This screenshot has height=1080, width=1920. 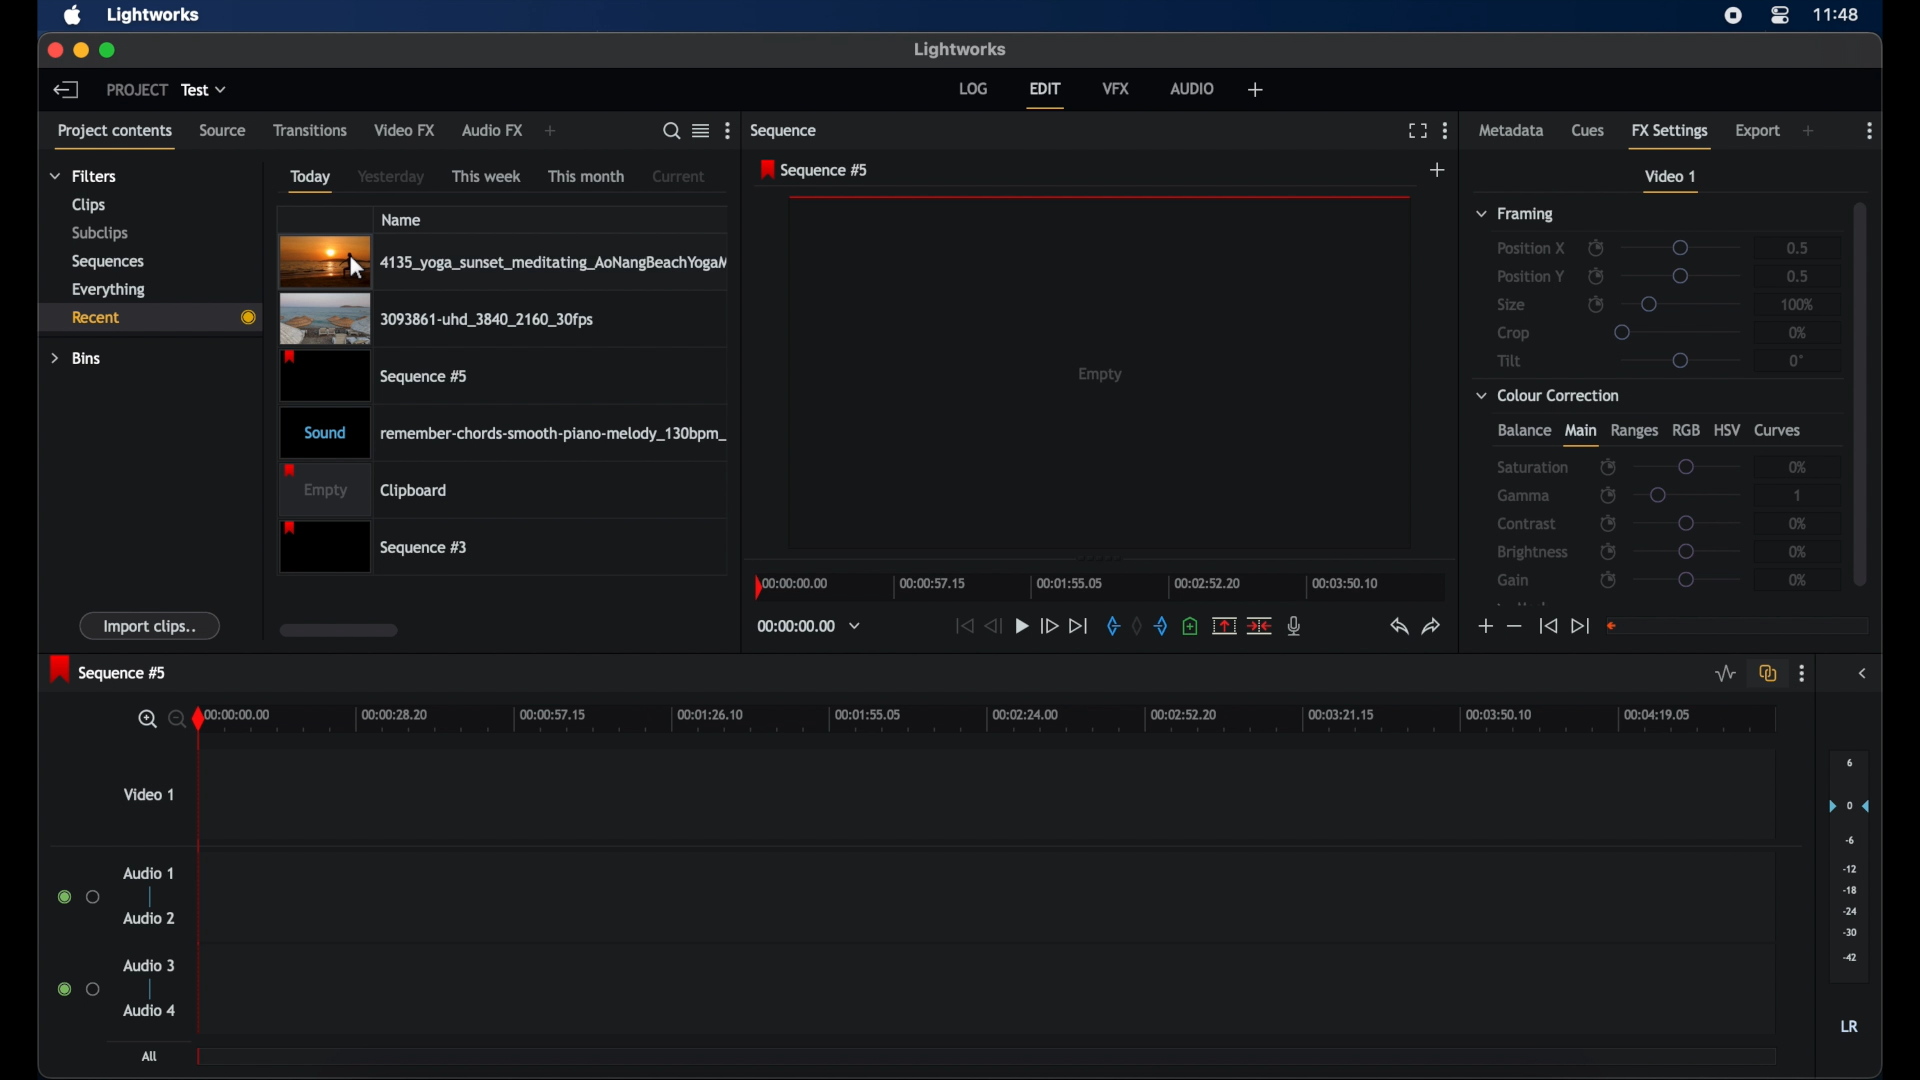 I want to click on 1, so click(x=1796, y=495).